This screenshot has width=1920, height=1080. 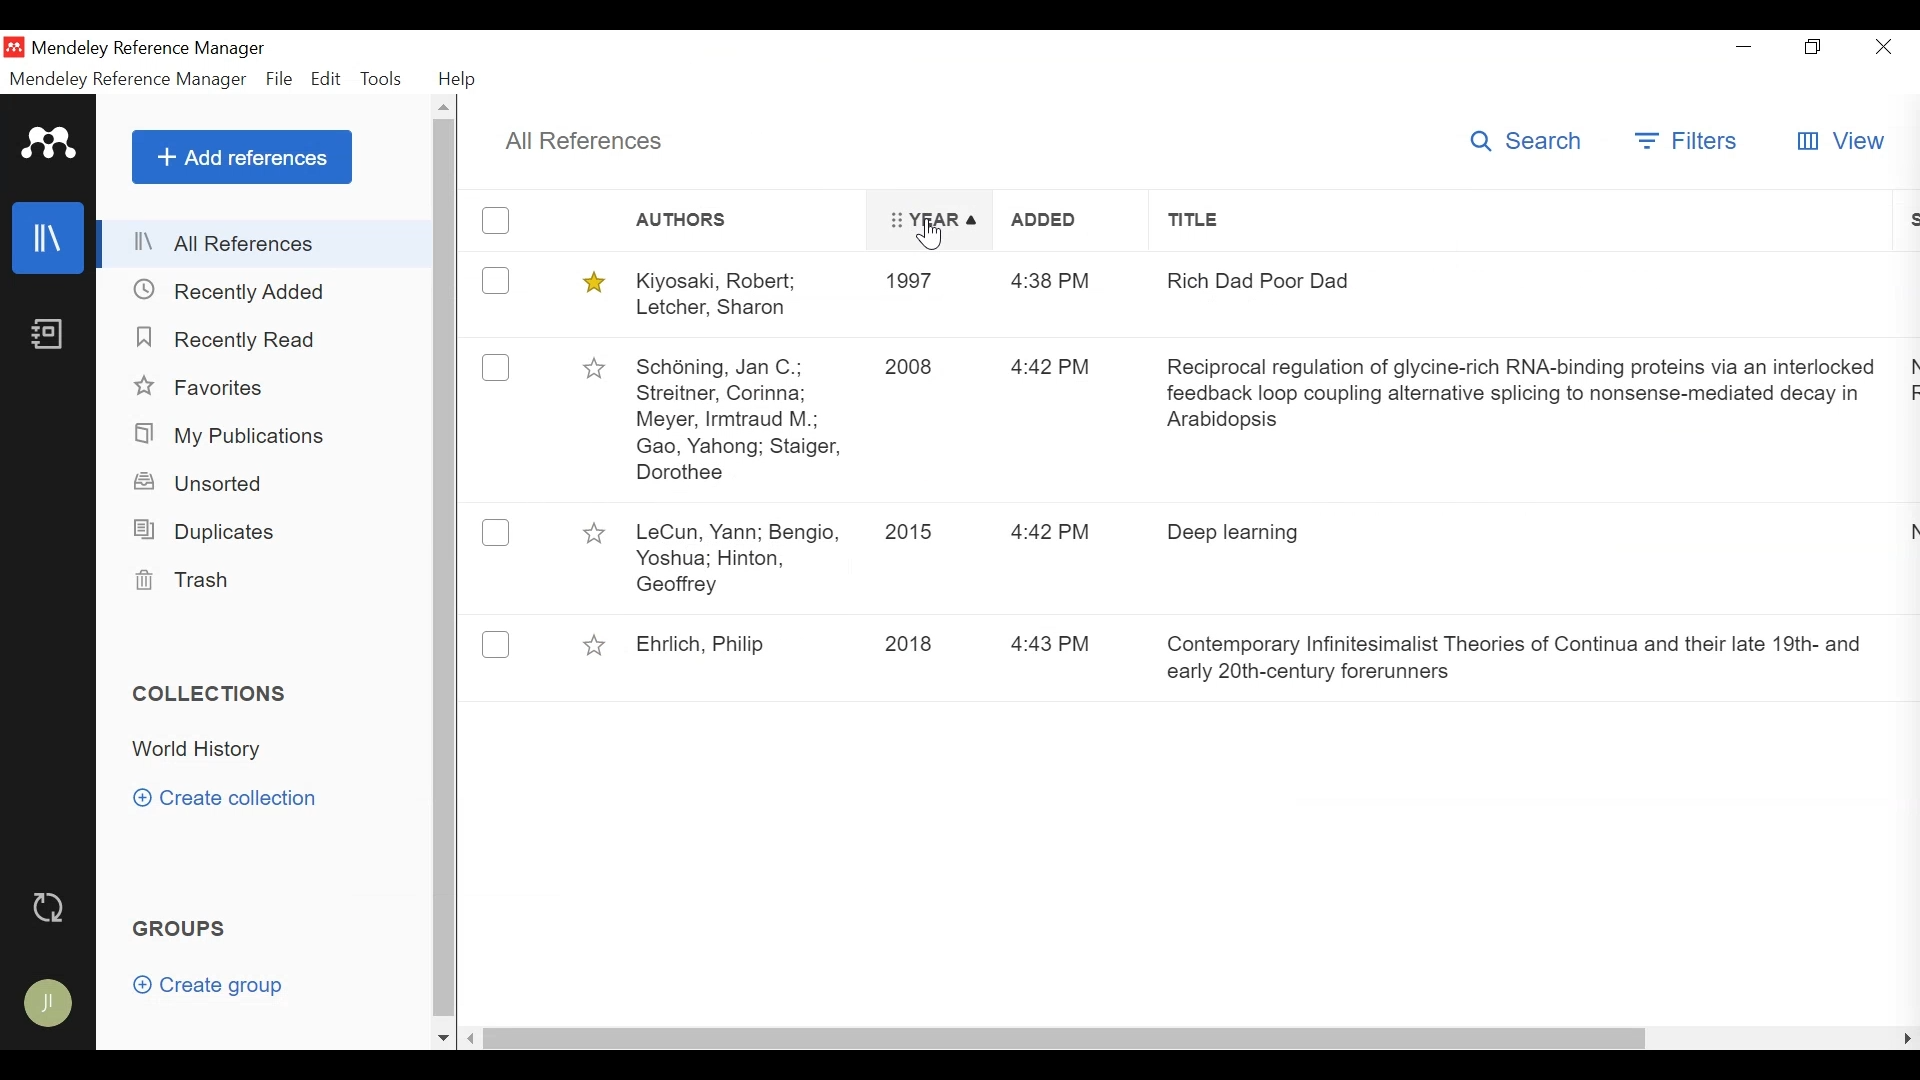 I want to click on Contemporary Infinitesimalist Theories of Continua and their late 19th- and early 20th-century forerunners, so click(x=1514, y=651).